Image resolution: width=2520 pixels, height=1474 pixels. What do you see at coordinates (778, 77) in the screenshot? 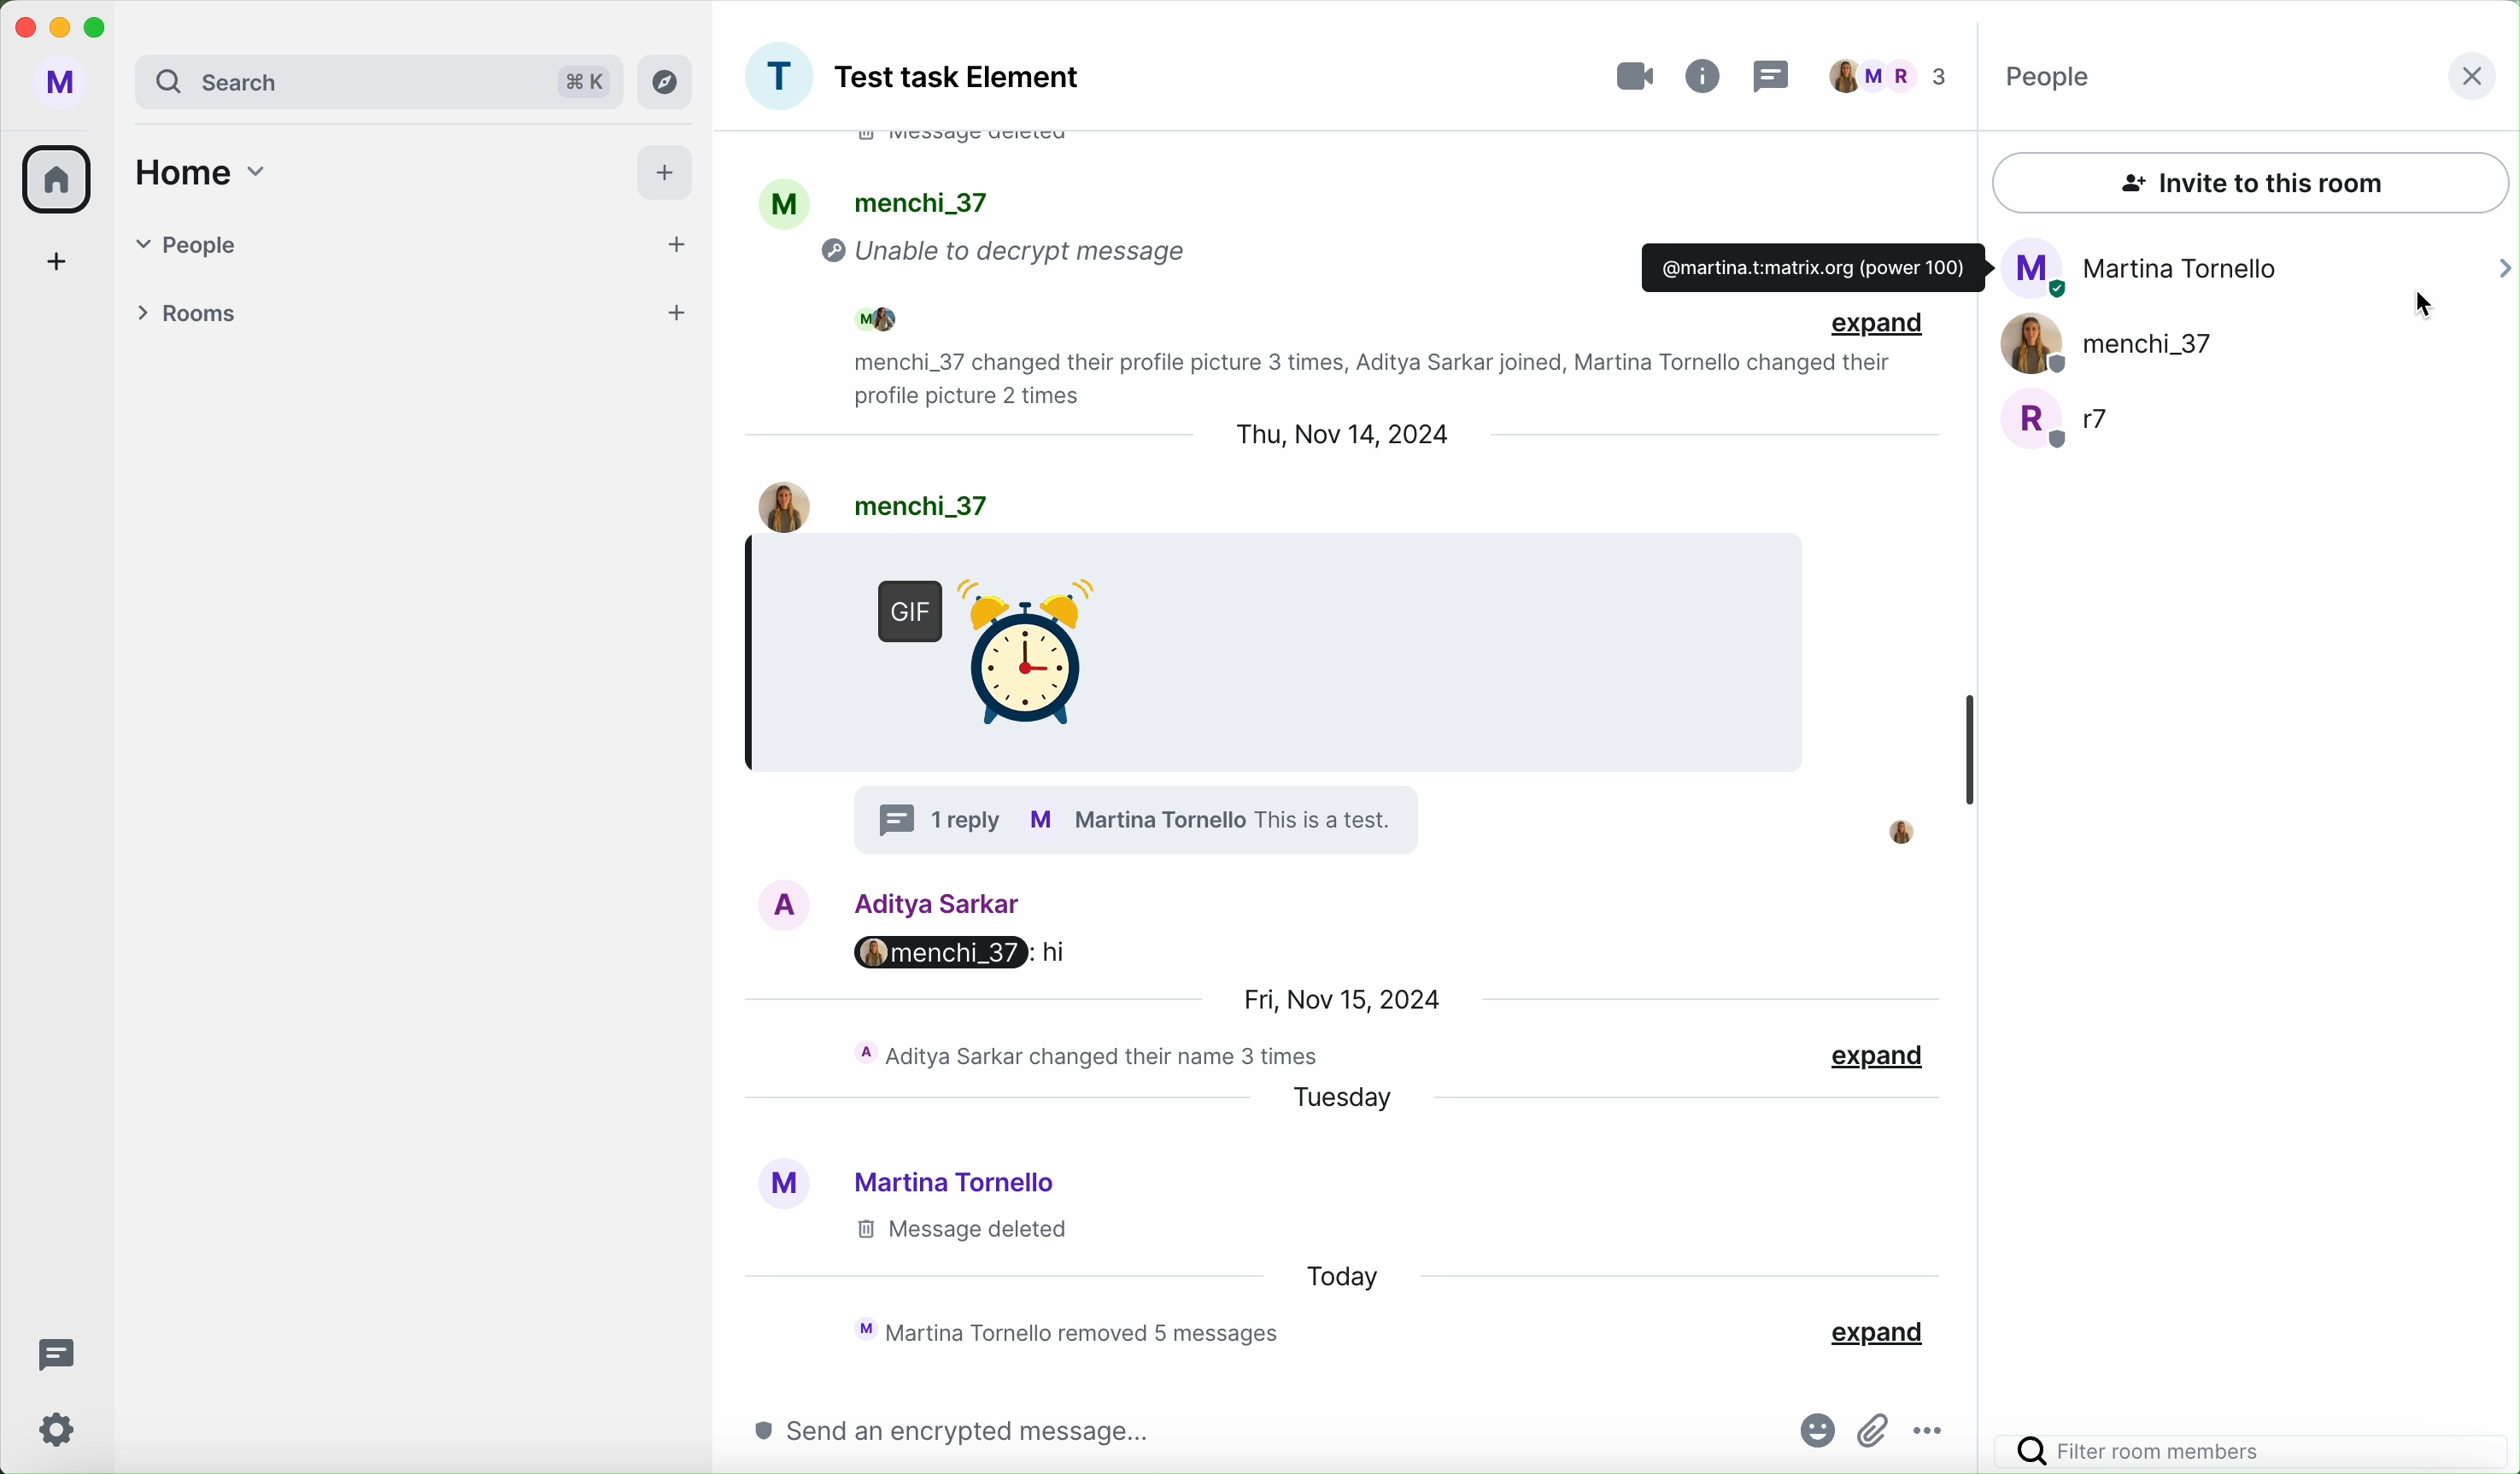
I see `profile picture` at bounding box center [778, 77].